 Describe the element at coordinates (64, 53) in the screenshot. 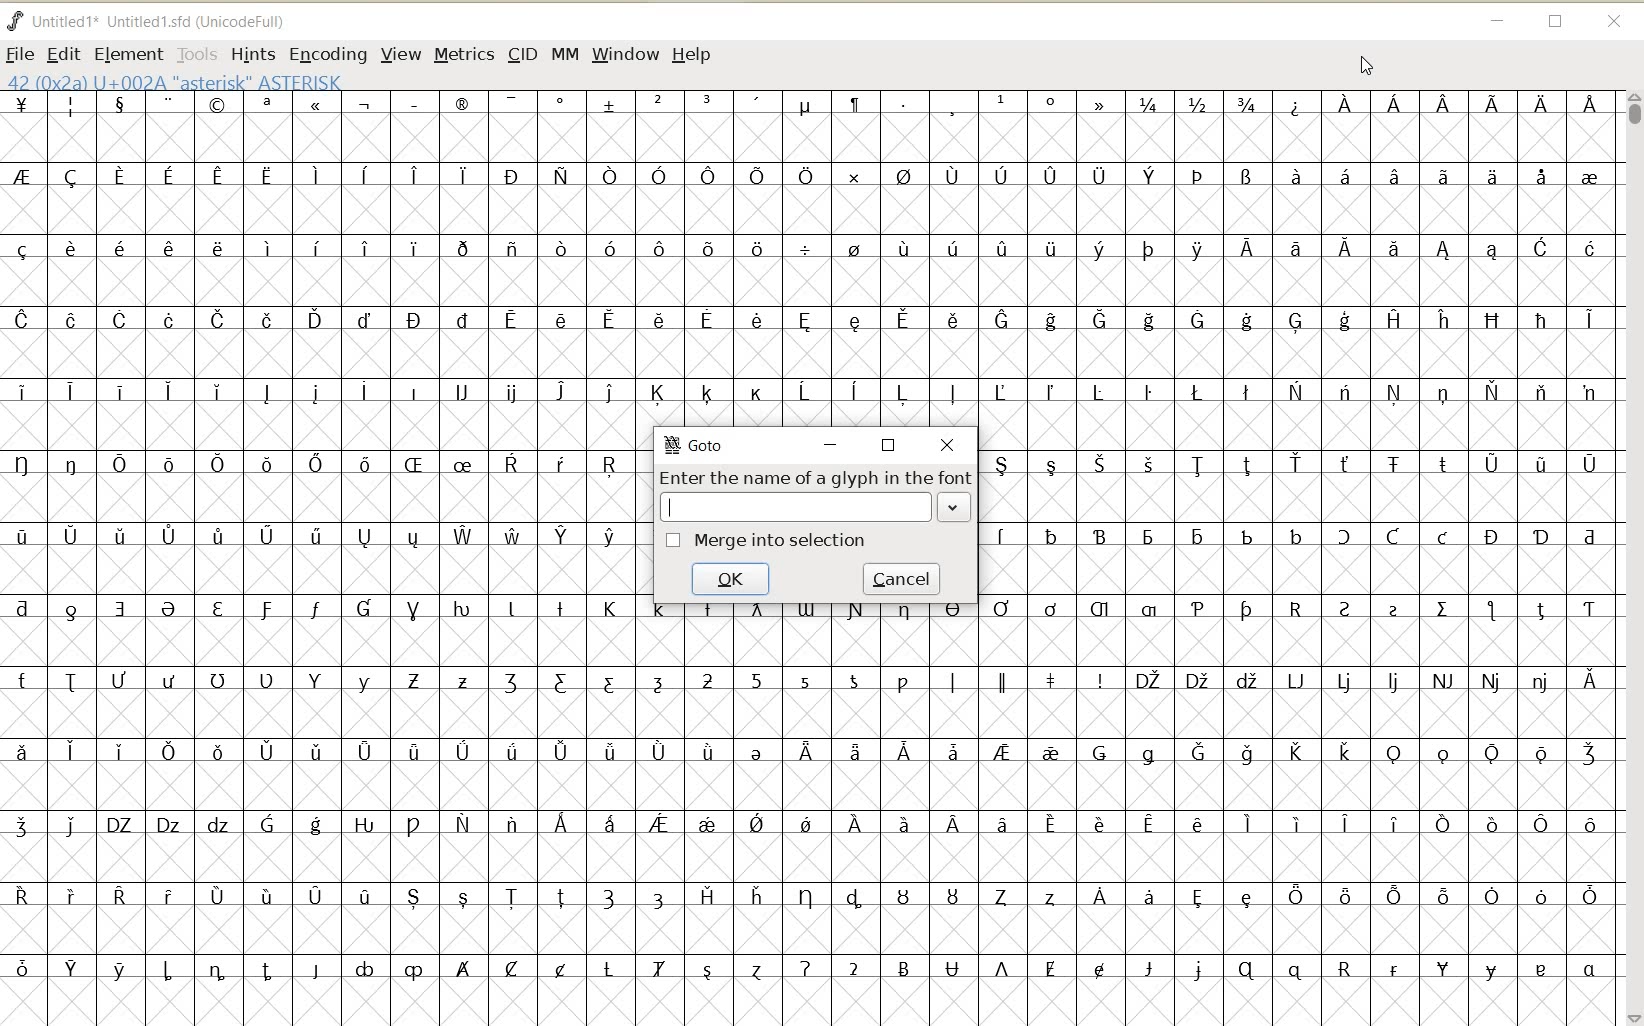

I see `EDIT` at that location.